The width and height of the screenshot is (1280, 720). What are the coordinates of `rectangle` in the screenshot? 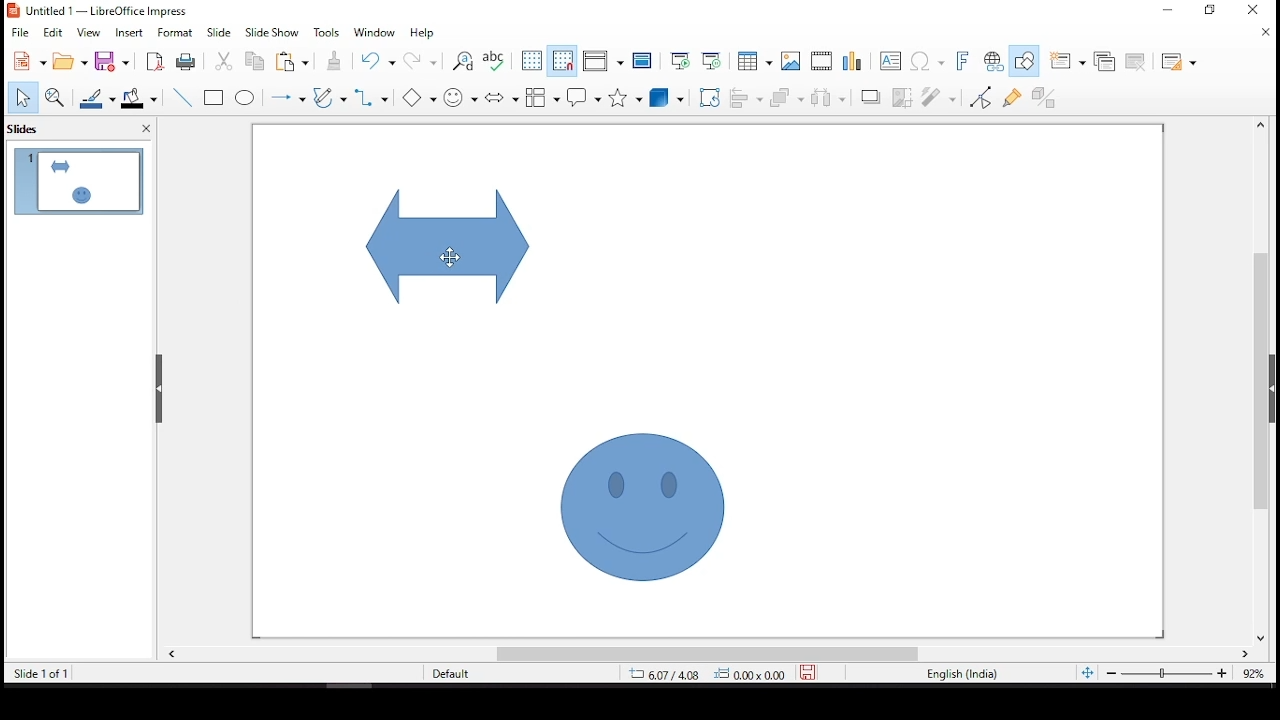 It's located at (216, 99).